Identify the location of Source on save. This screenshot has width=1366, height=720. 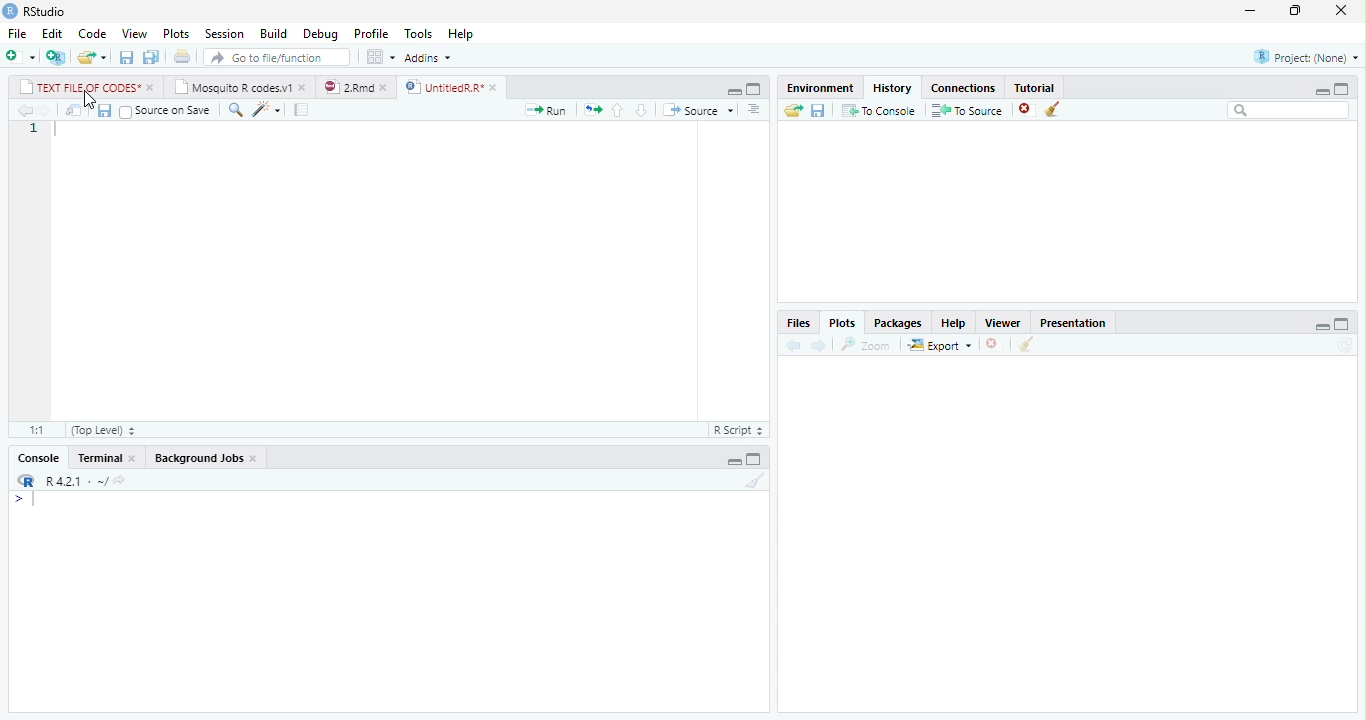
(167, 111).